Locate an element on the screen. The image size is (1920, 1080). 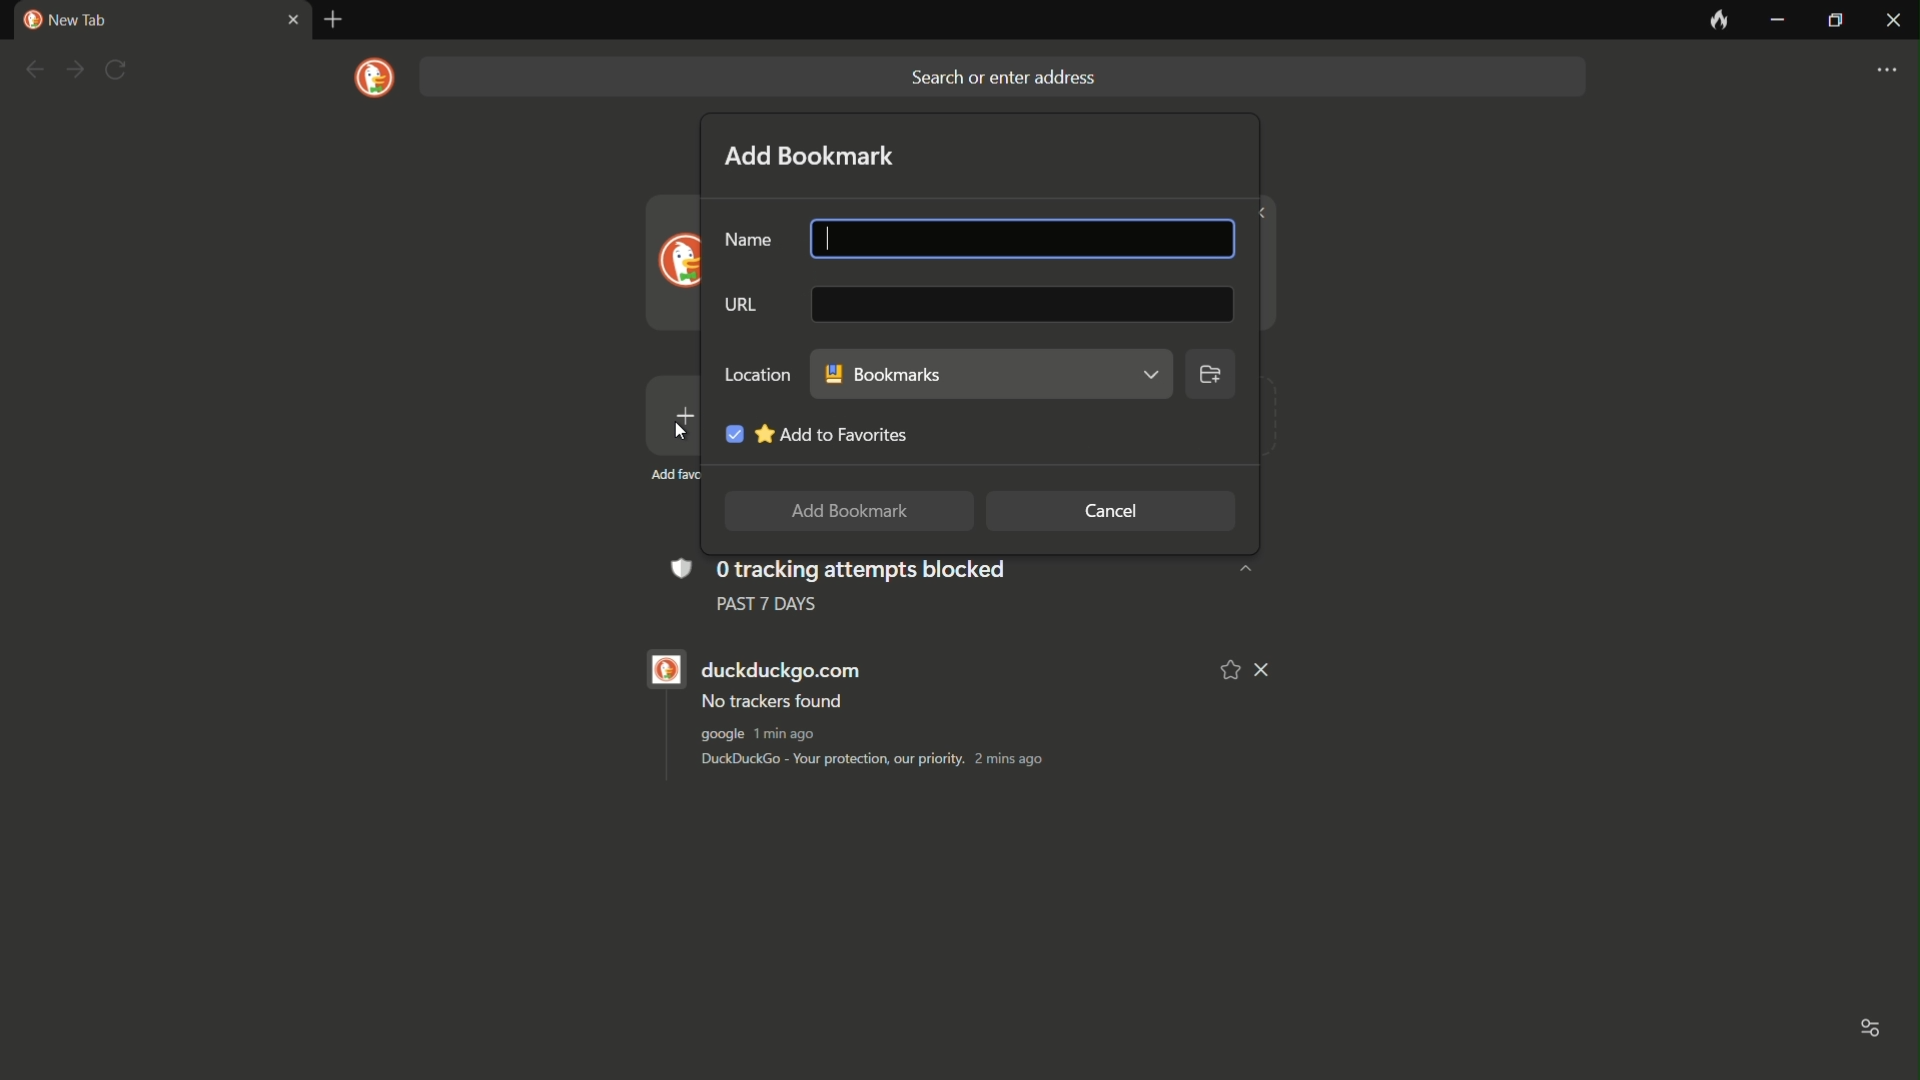
refresh is located at coordinates (116, 70).